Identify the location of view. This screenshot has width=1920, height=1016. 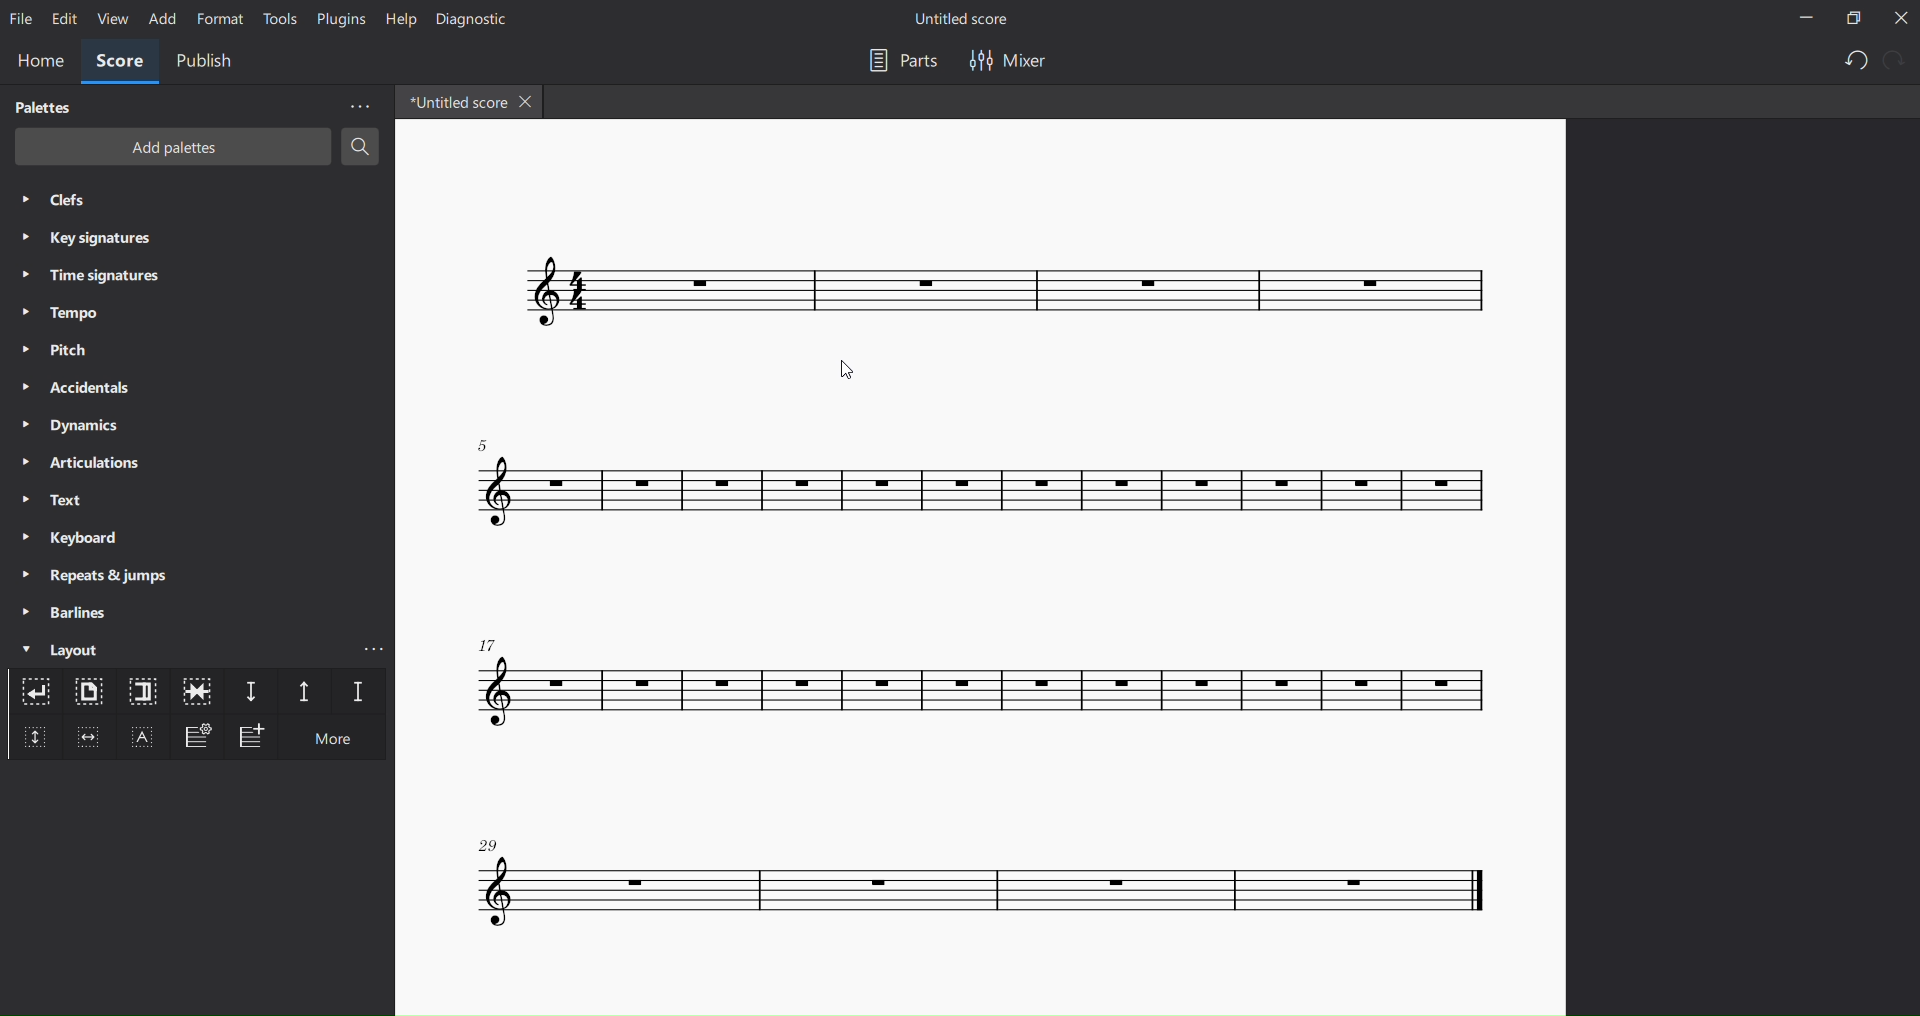
(111, 22).